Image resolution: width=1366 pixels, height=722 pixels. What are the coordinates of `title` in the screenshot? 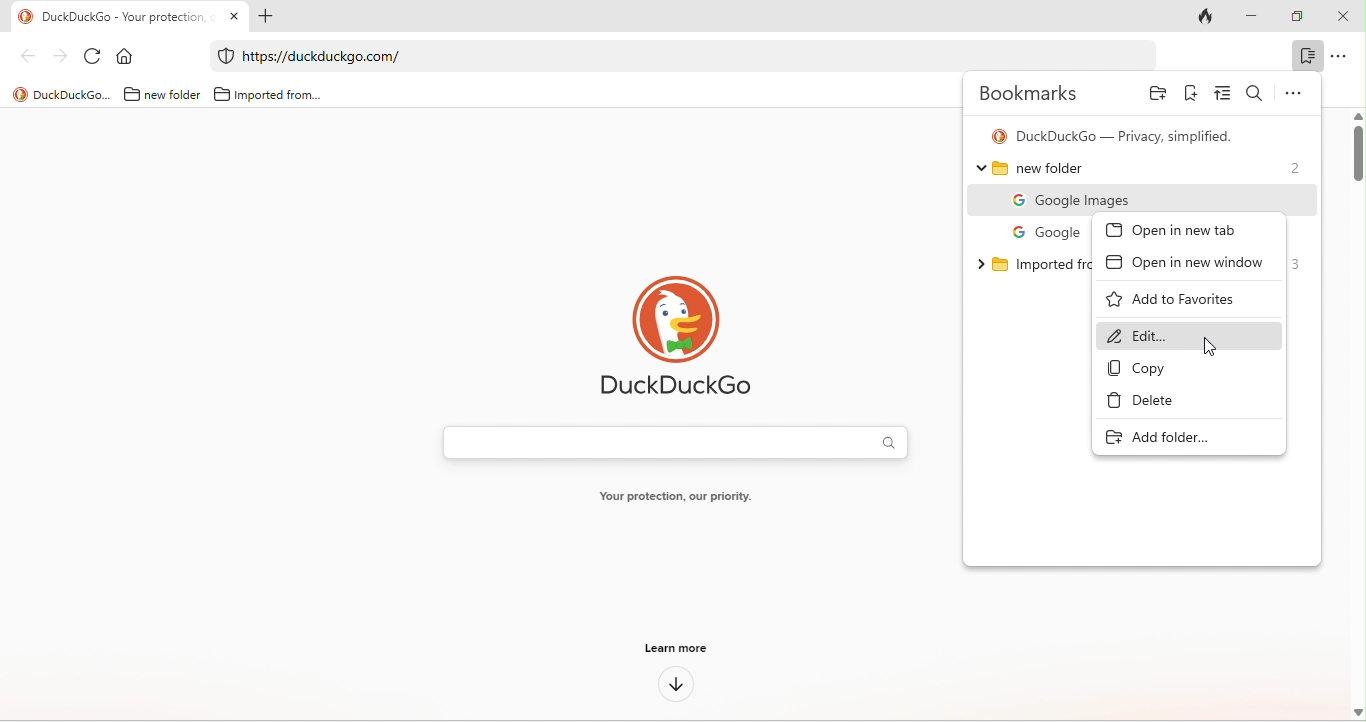 It's located at (58, 94).